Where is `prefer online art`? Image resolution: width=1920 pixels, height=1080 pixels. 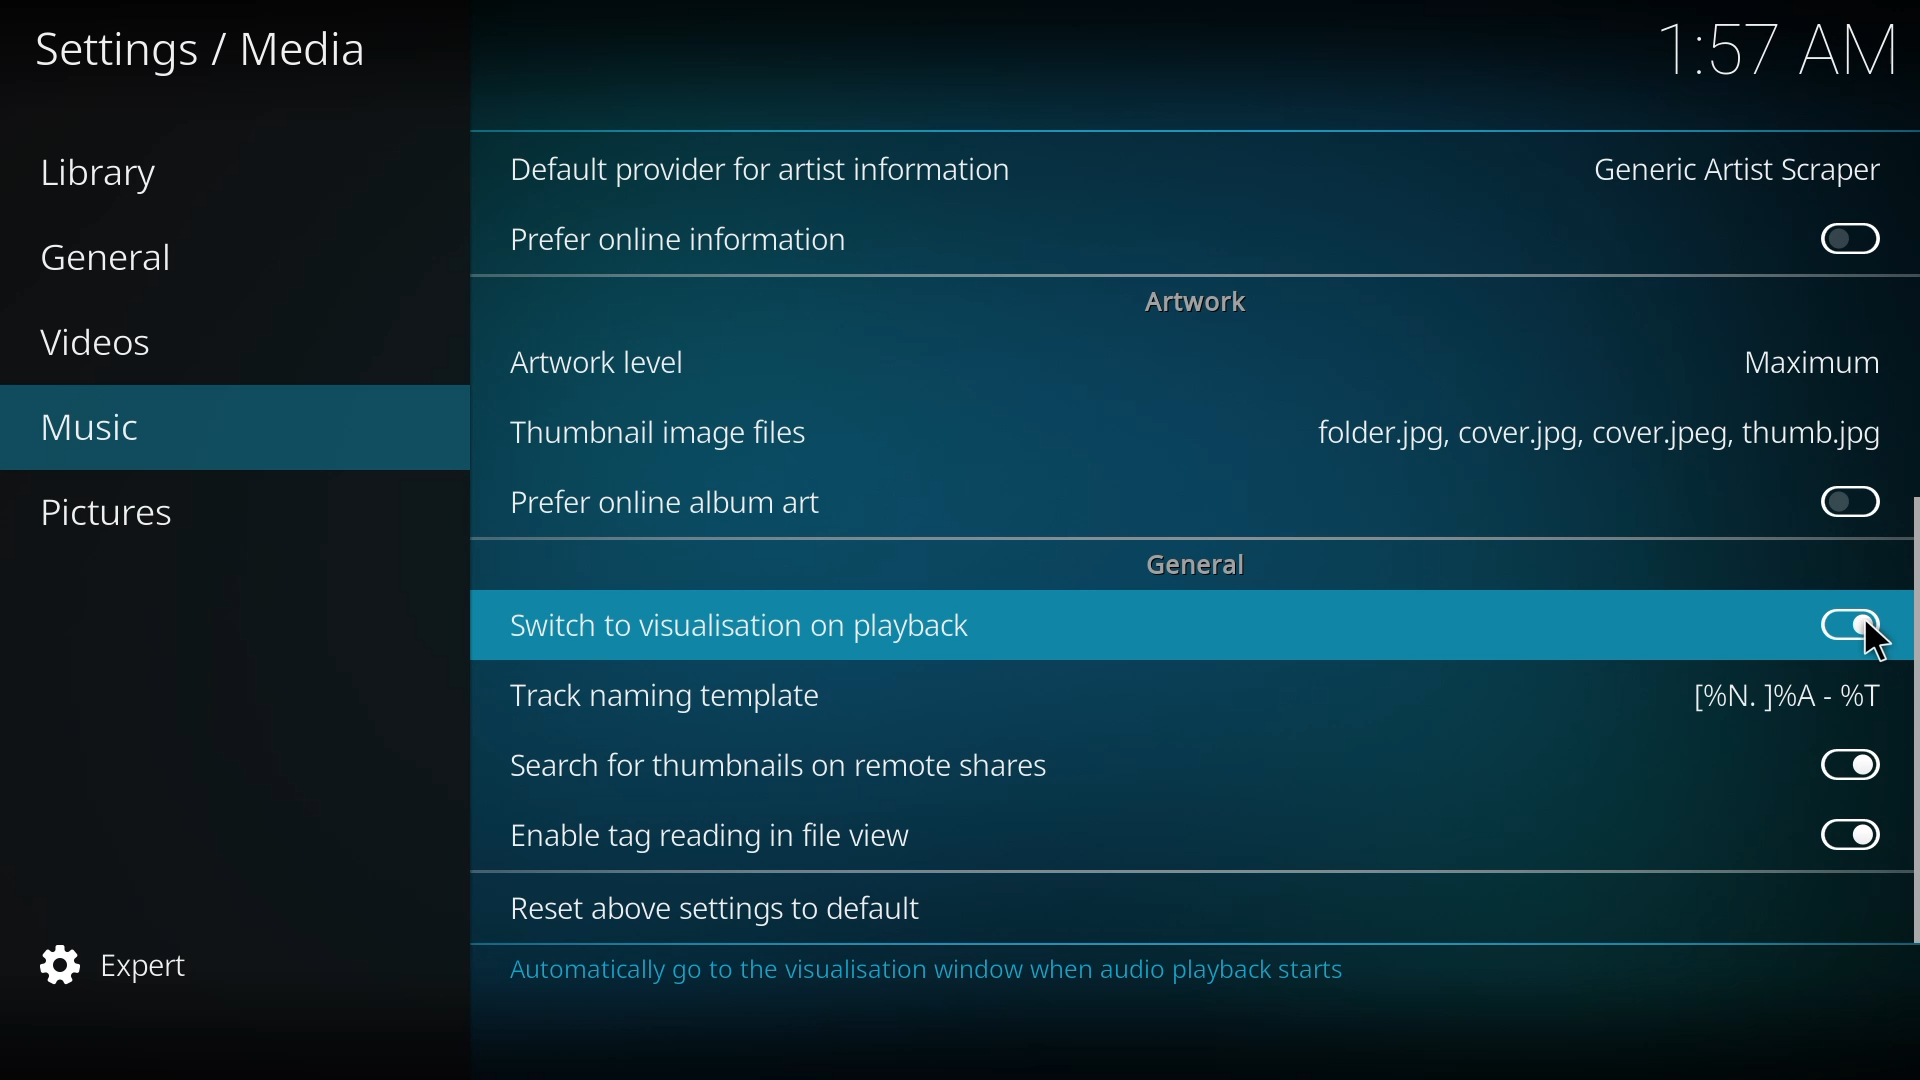
prefer online art is located at coordinates (663, 505).